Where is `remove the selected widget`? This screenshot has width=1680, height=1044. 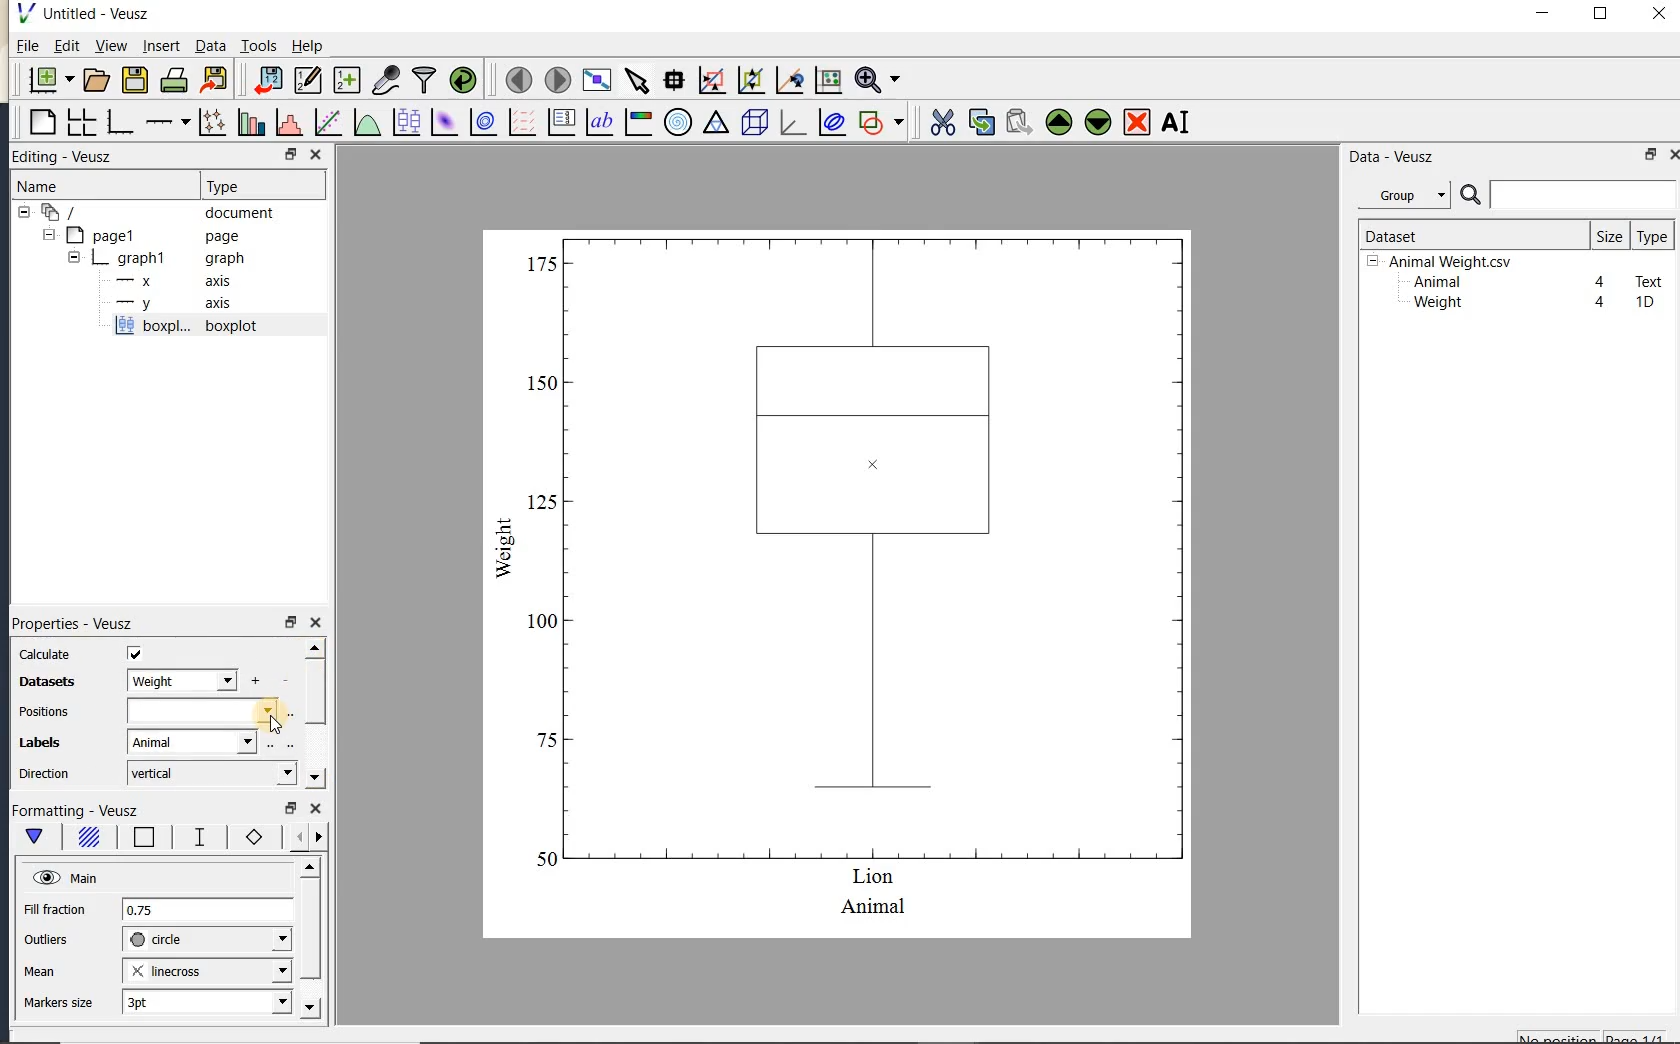 remove the selected widget is located at coordinates (1135, 124).